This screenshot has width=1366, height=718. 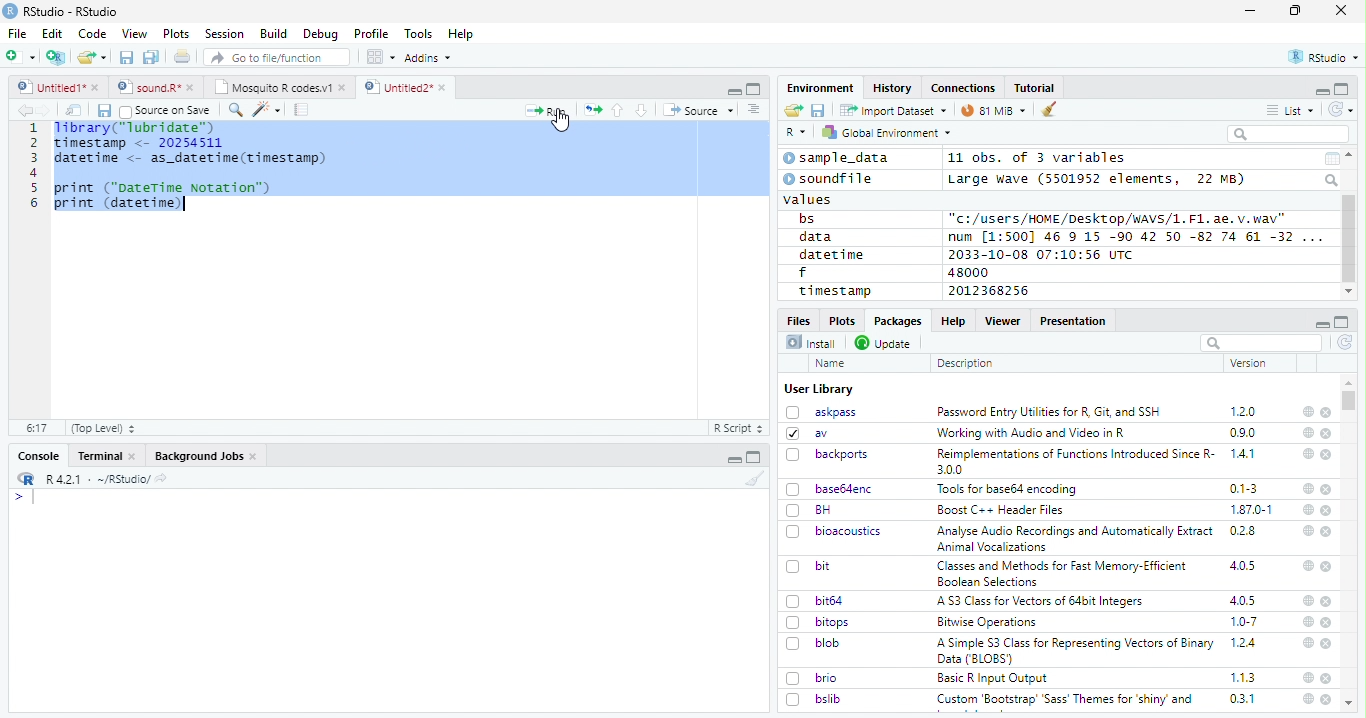 I want to click on Version, so click(x=1252, y=363).